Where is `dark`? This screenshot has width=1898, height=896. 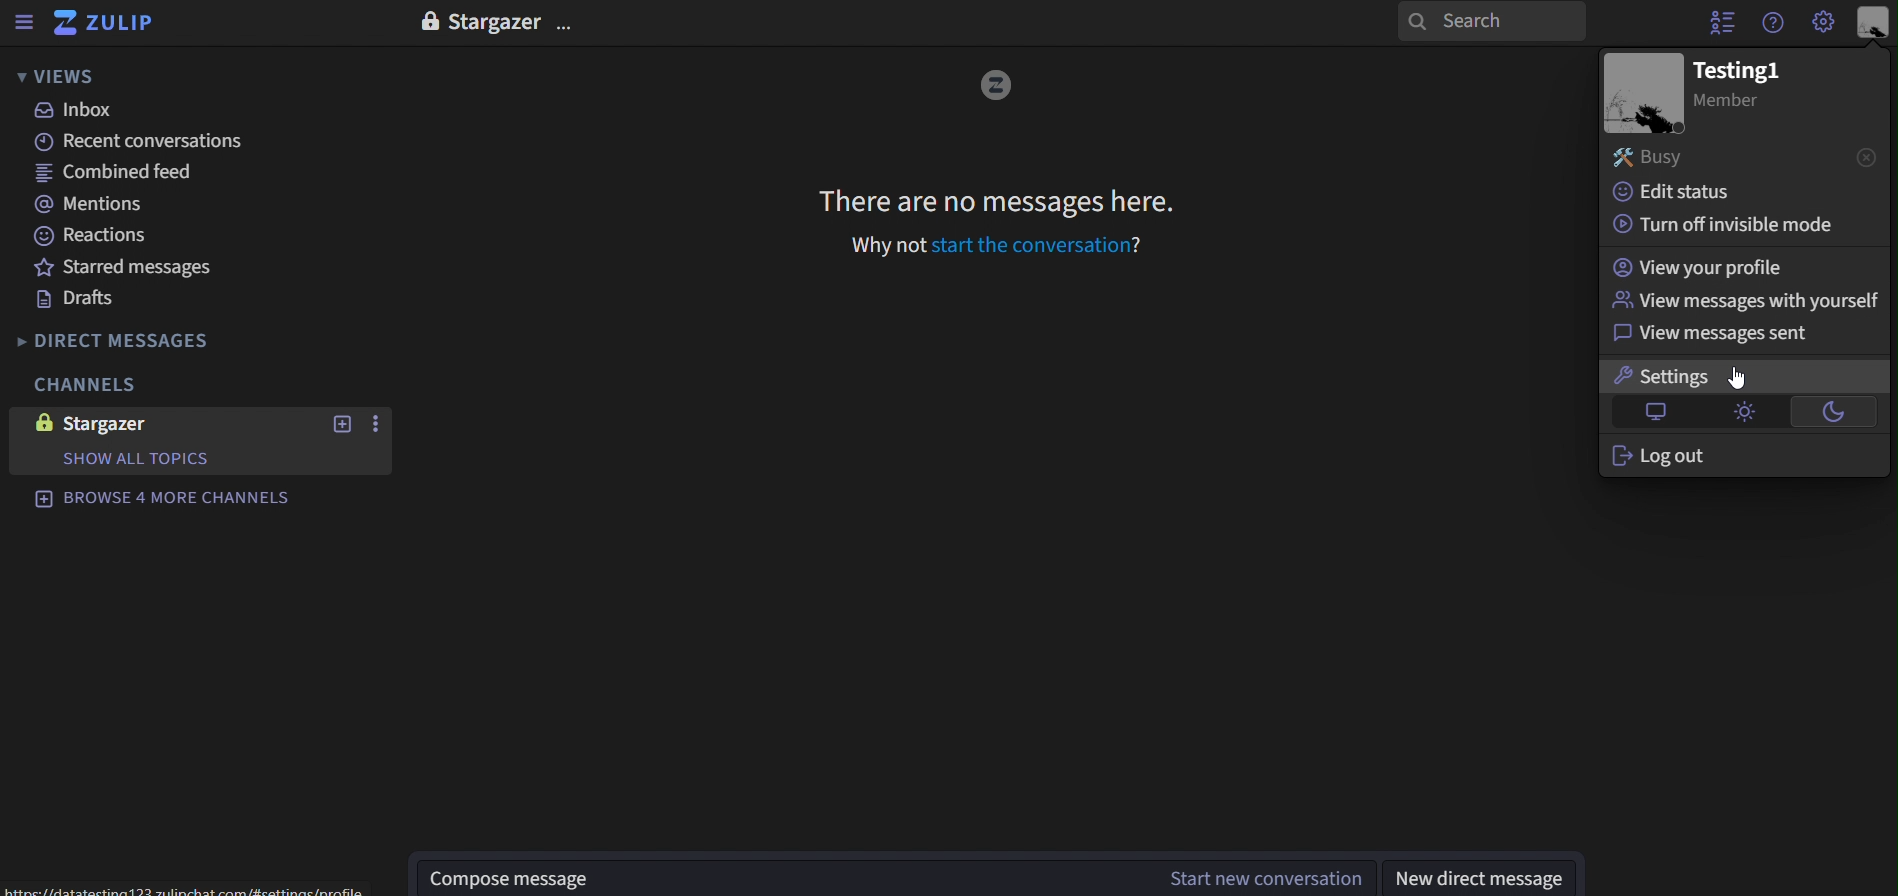 dark is located at coordinates (1830, 411).